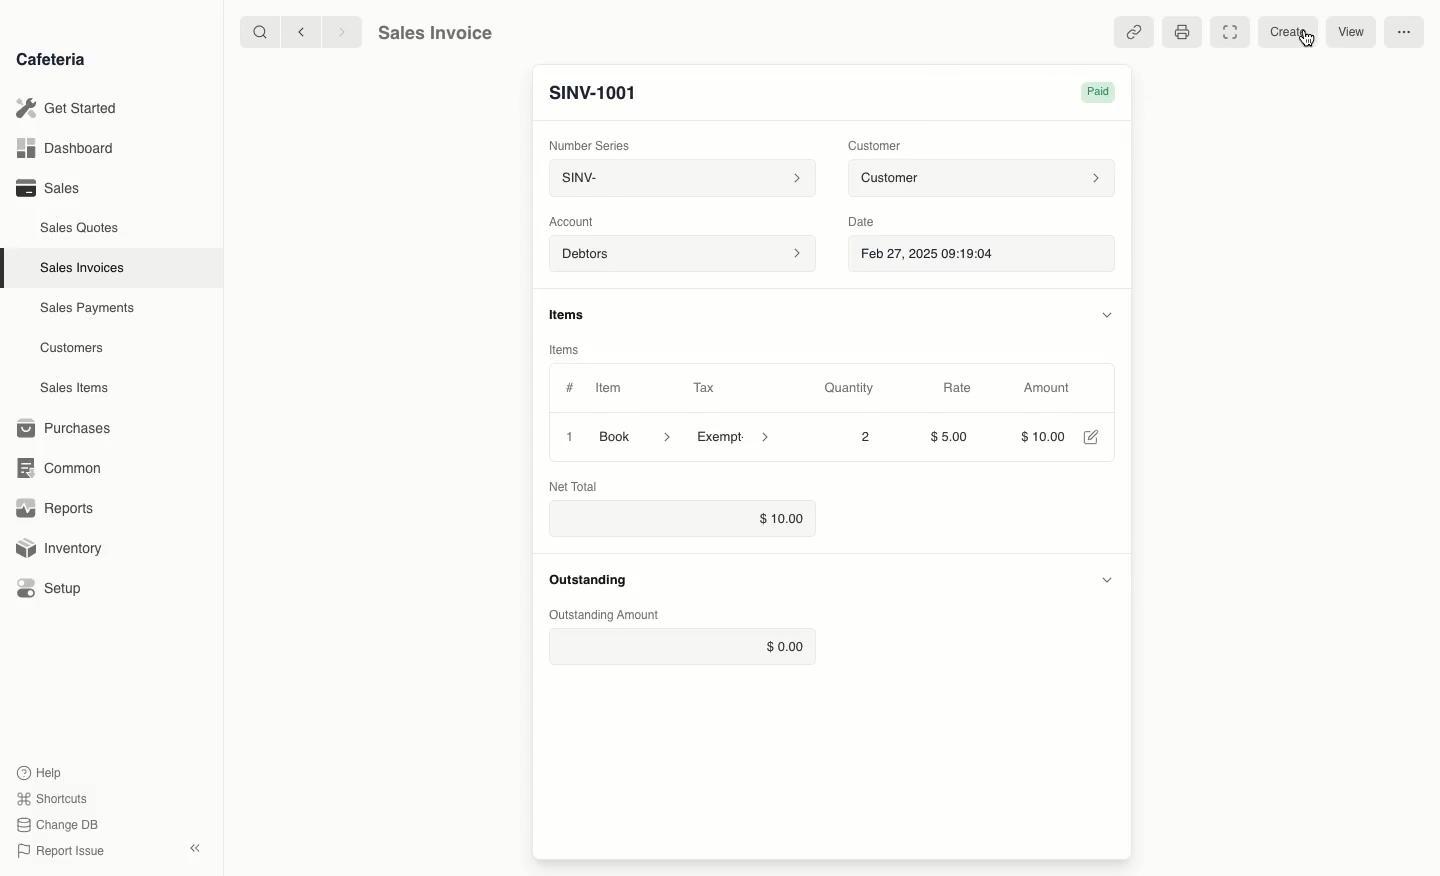  What do you see at coordinates (74, 388) in the screenshot?
I see `Sales Items` at bounding box center [74, 388].